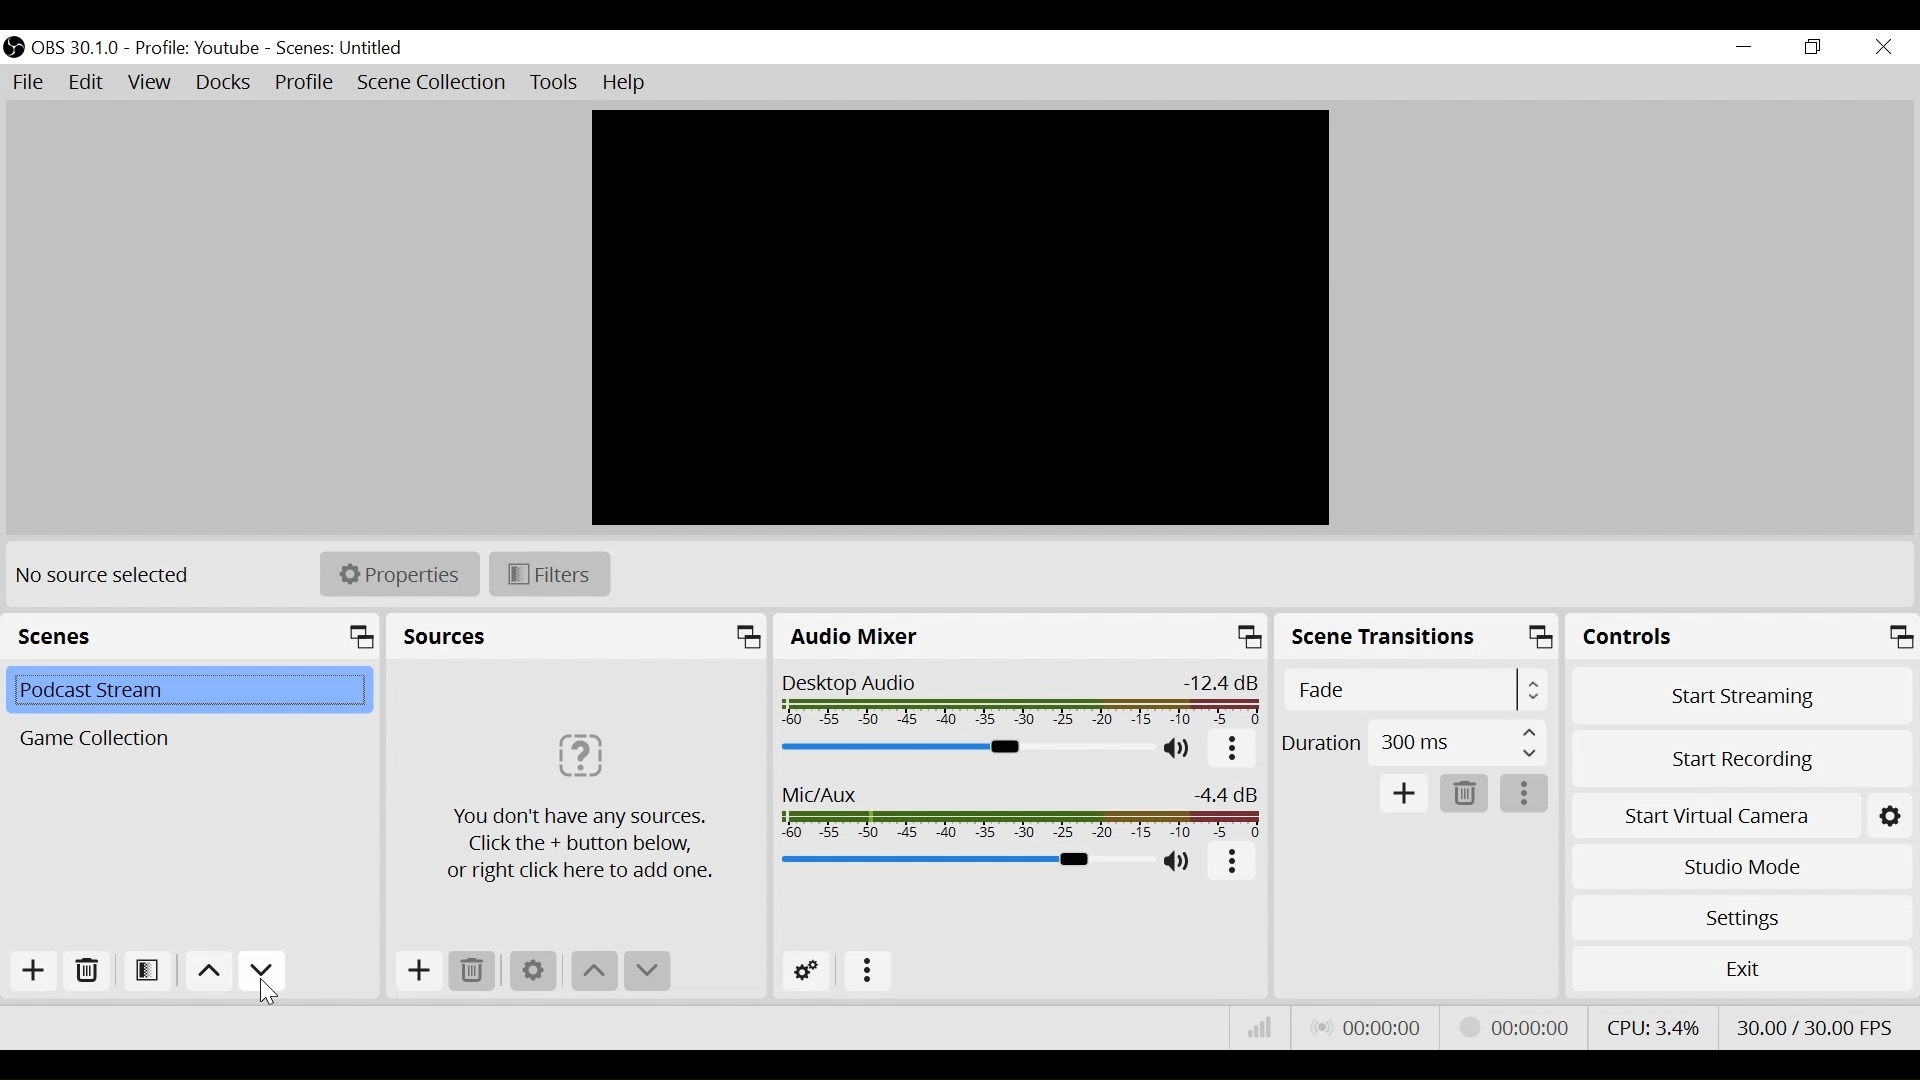  Describe the element at coordinates (79, 47) in the screenshot. I see `OBS Version` at that location.